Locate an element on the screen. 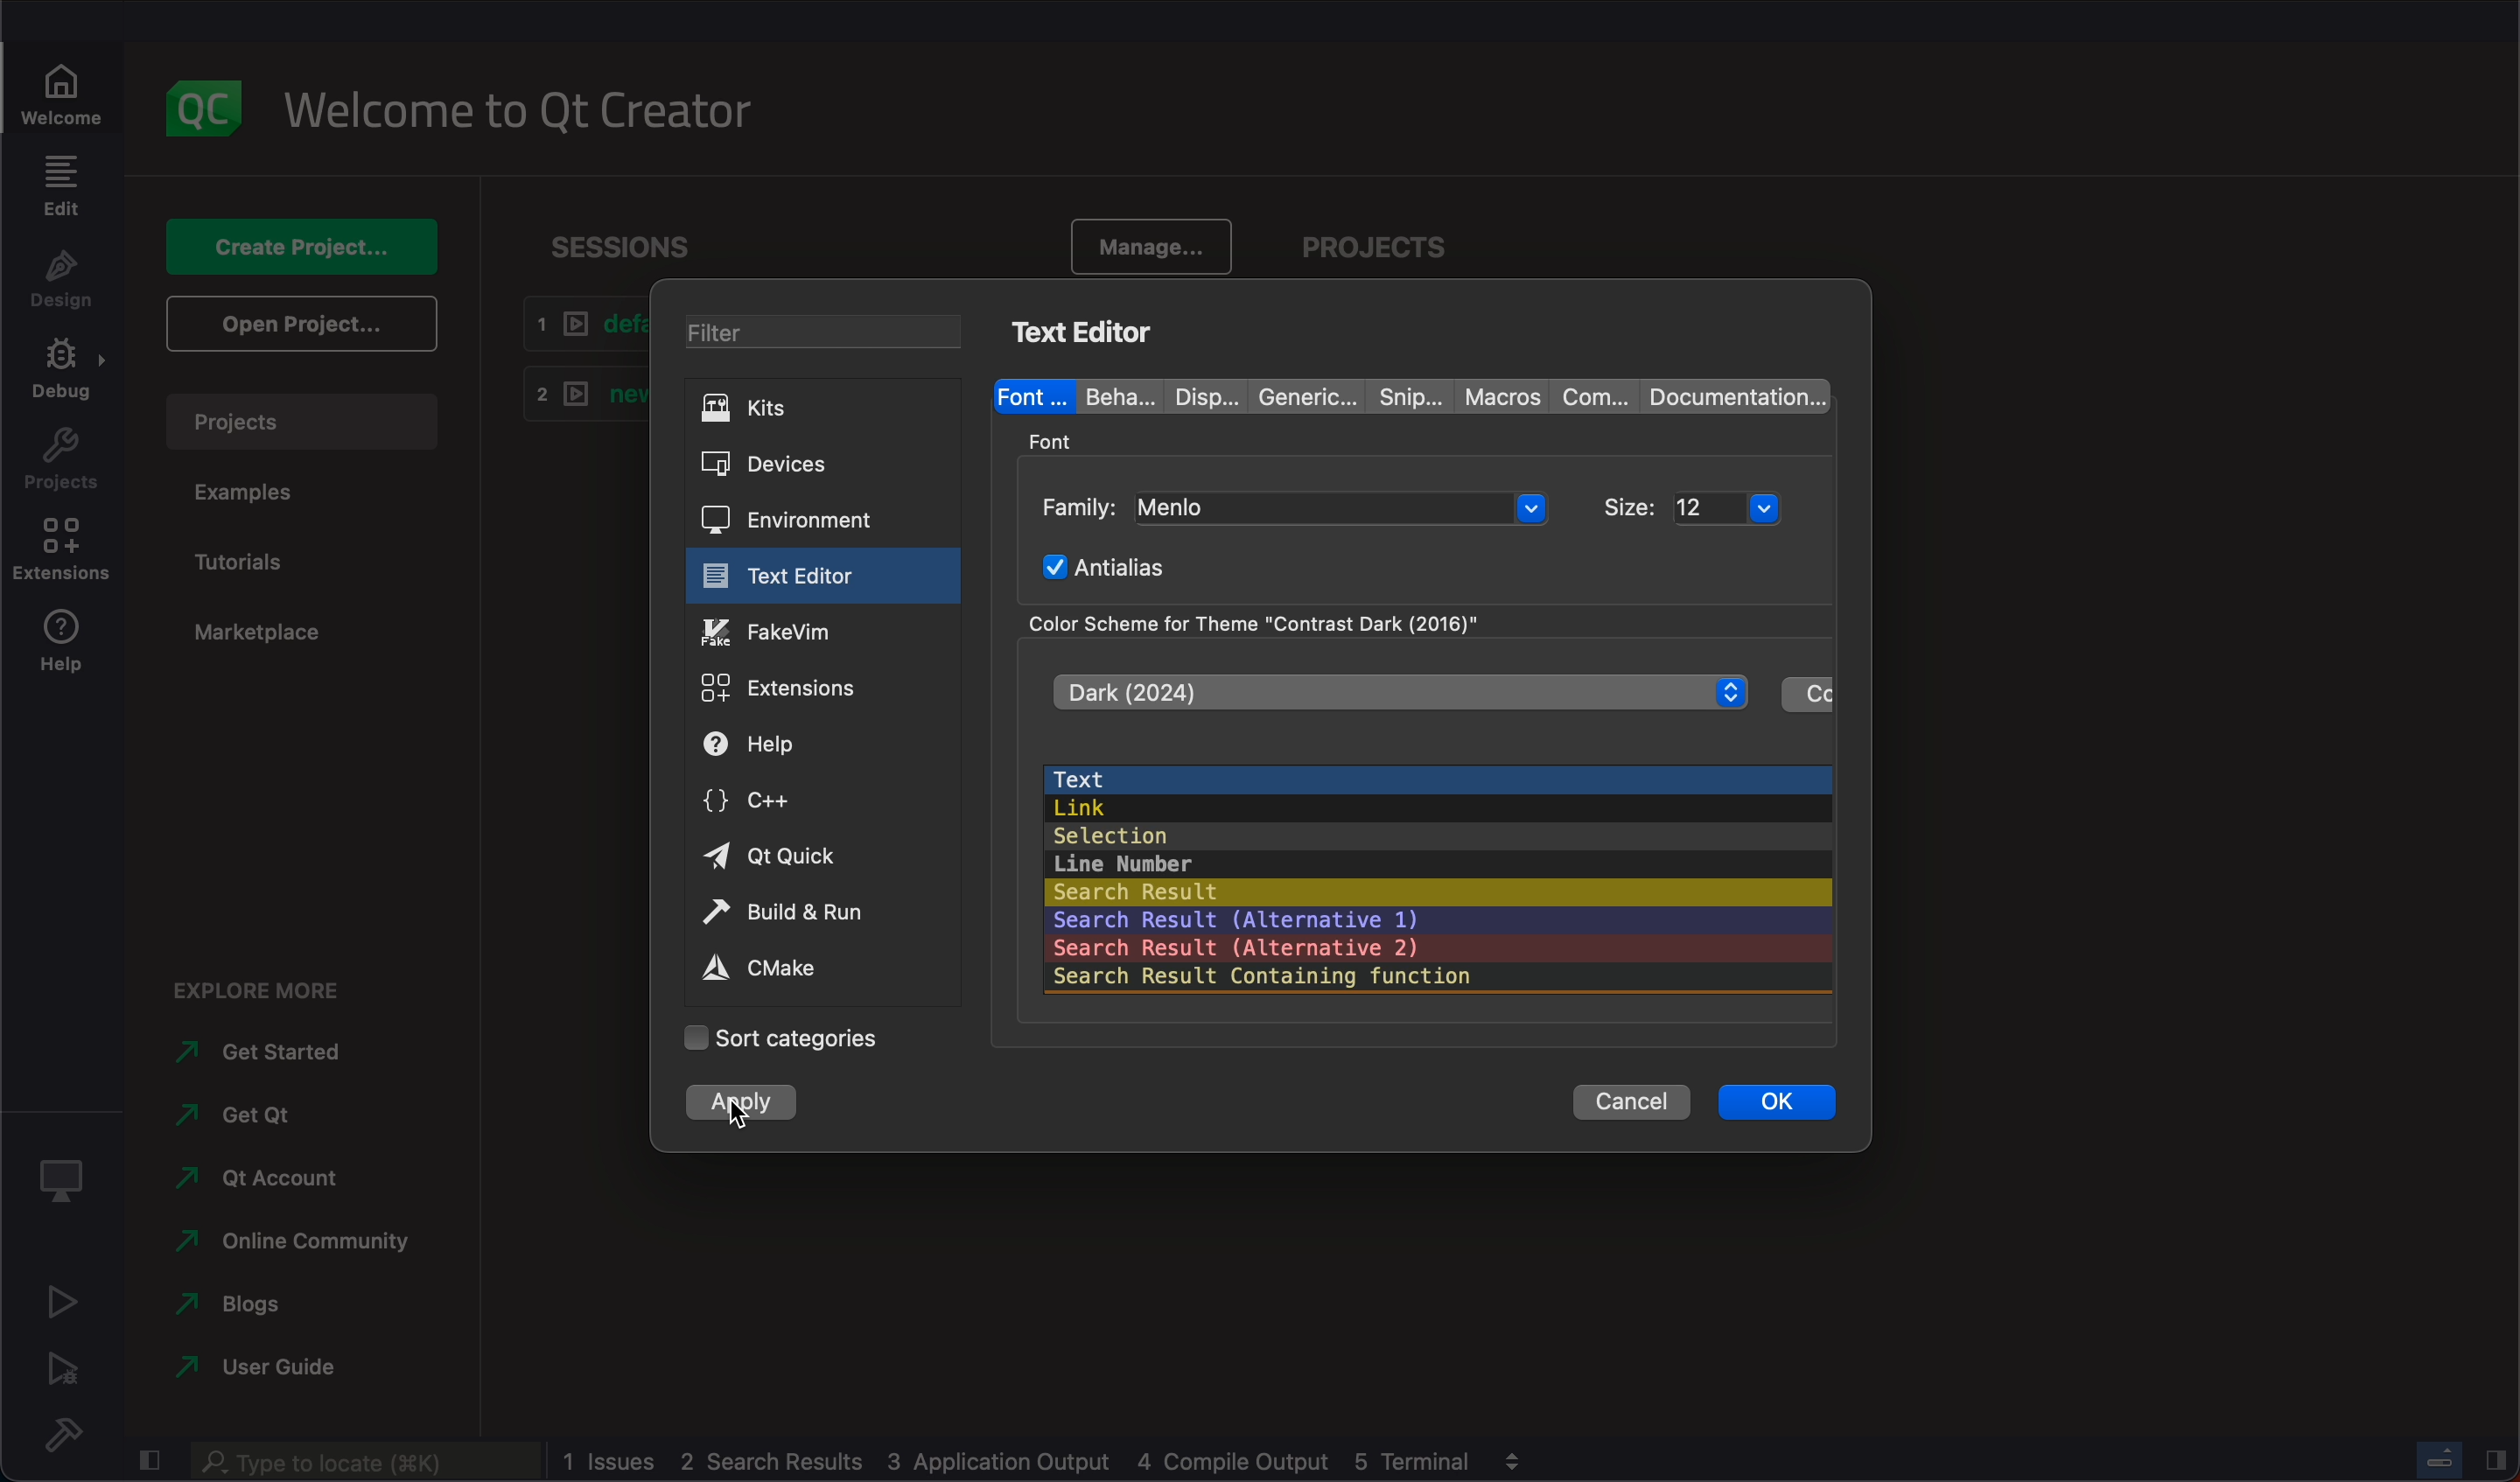 This screenshot has height=1482, width=2520. qt quick is located at coordinates (820, 856).